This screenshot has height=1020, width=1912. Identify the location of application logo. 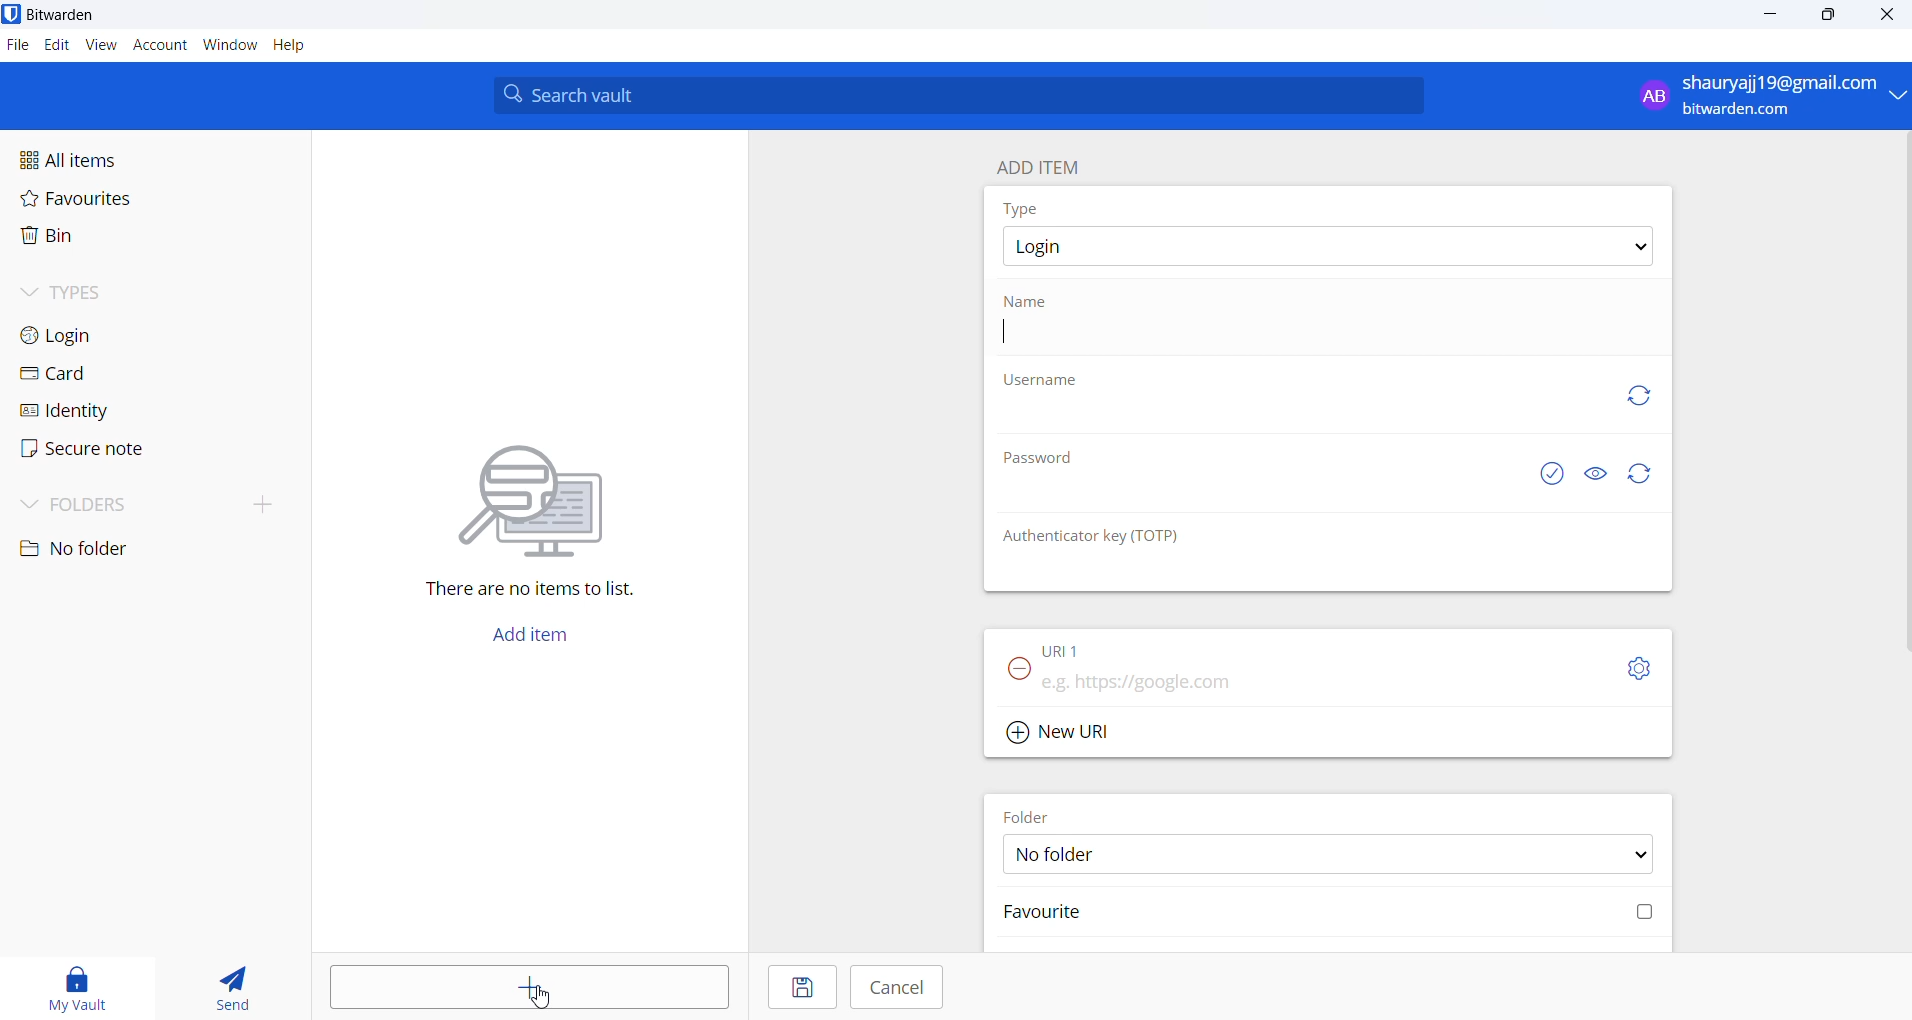
(12, 13).